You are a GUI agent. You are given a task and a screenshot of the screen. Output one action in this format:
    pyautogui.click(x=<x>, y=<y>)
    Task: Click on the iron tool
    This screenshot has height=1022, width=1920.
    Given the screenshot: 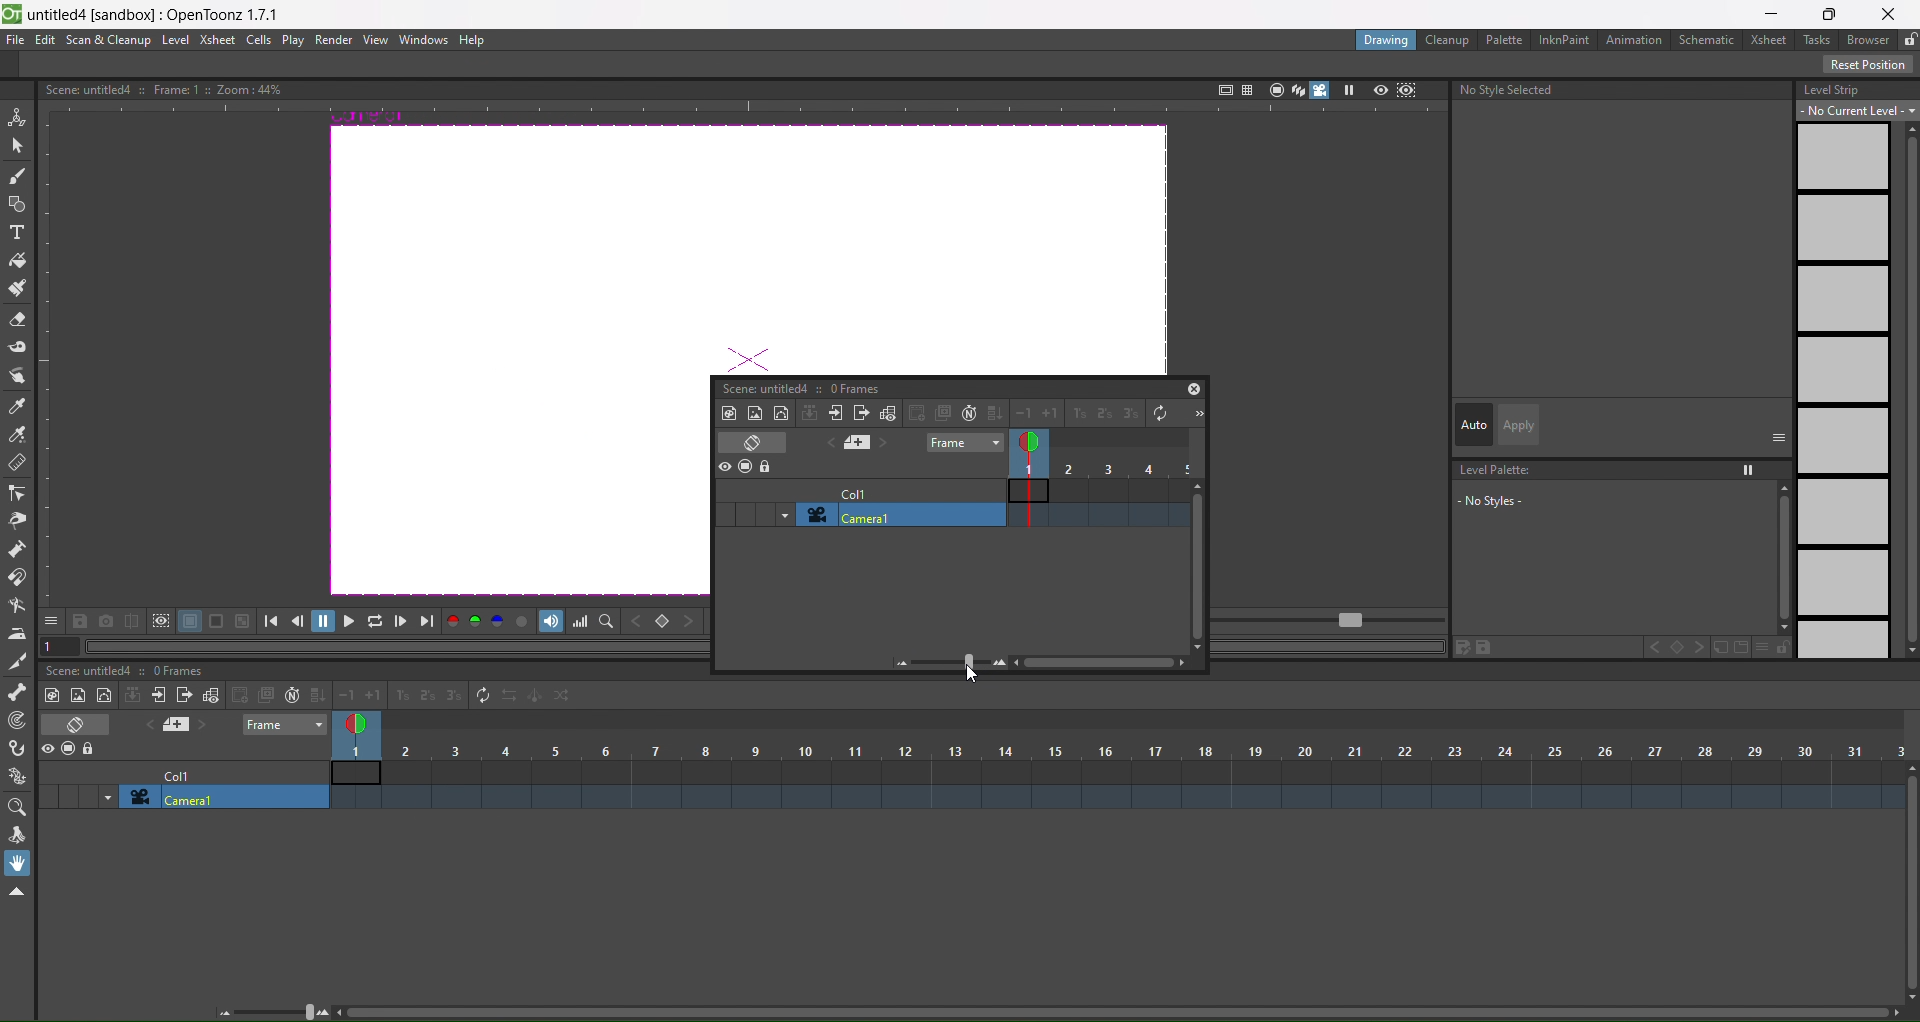 What is the action you would take?
    pyautogui.click(x=17, y=634)
    